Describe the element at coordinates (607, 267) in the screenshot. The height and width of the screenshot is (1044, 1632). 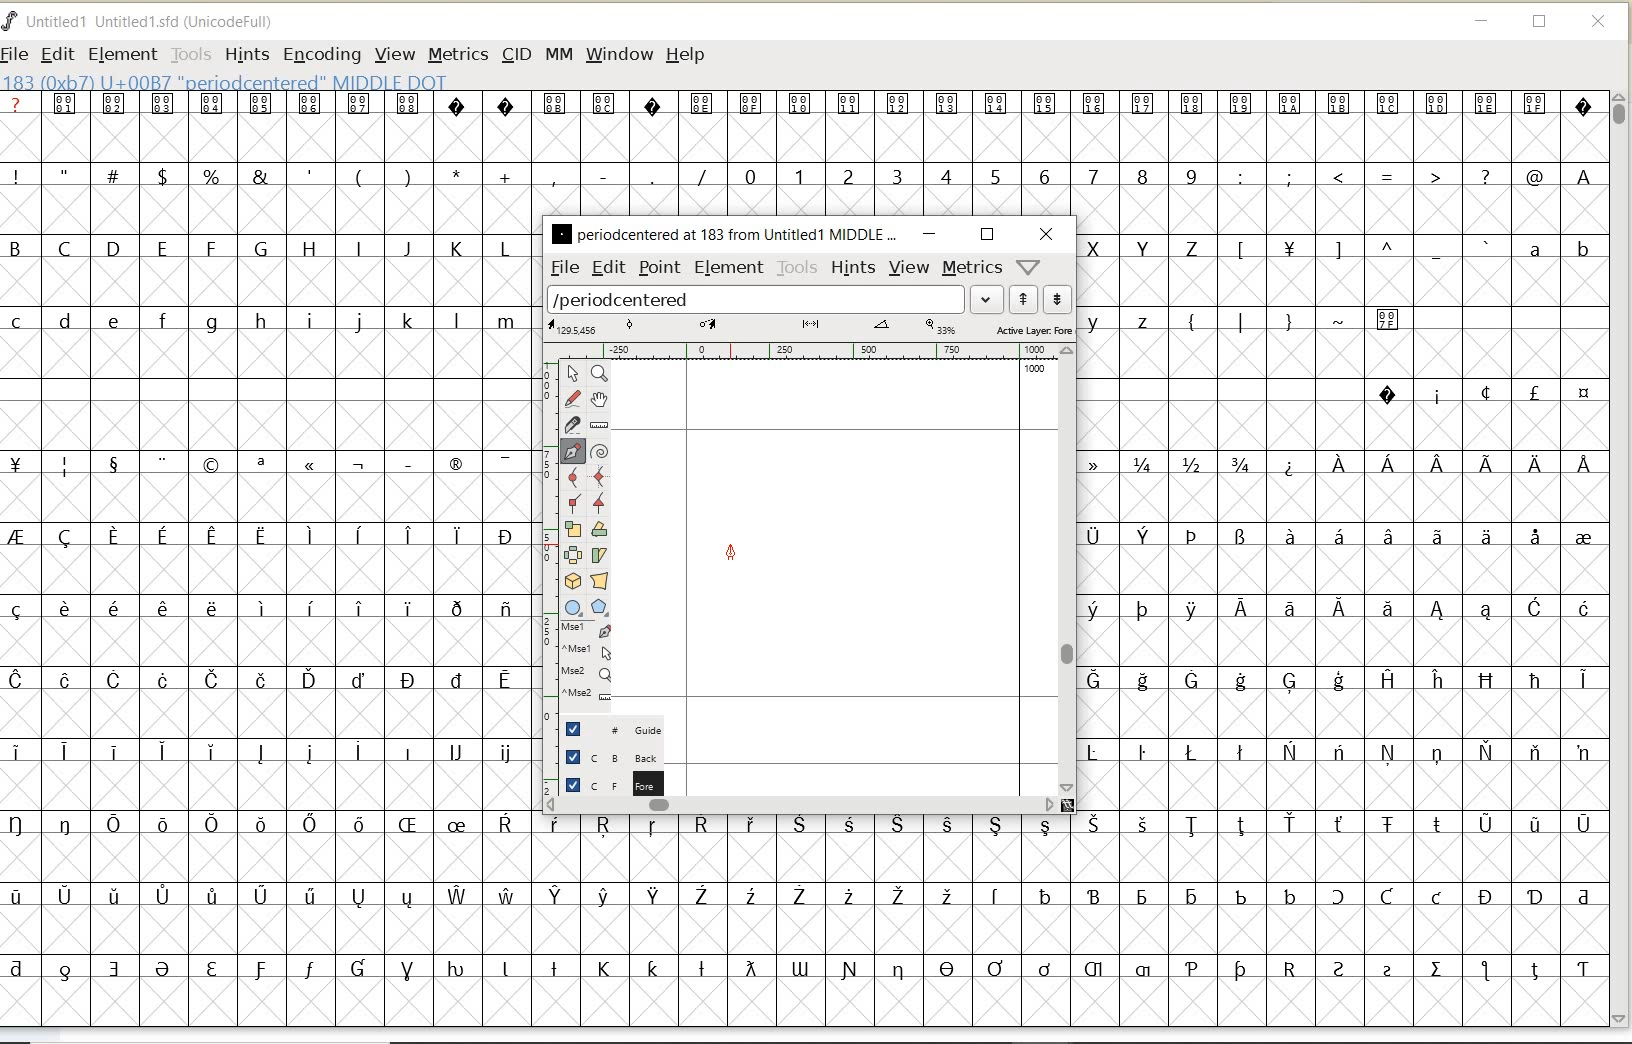
I see `edit` at that location.